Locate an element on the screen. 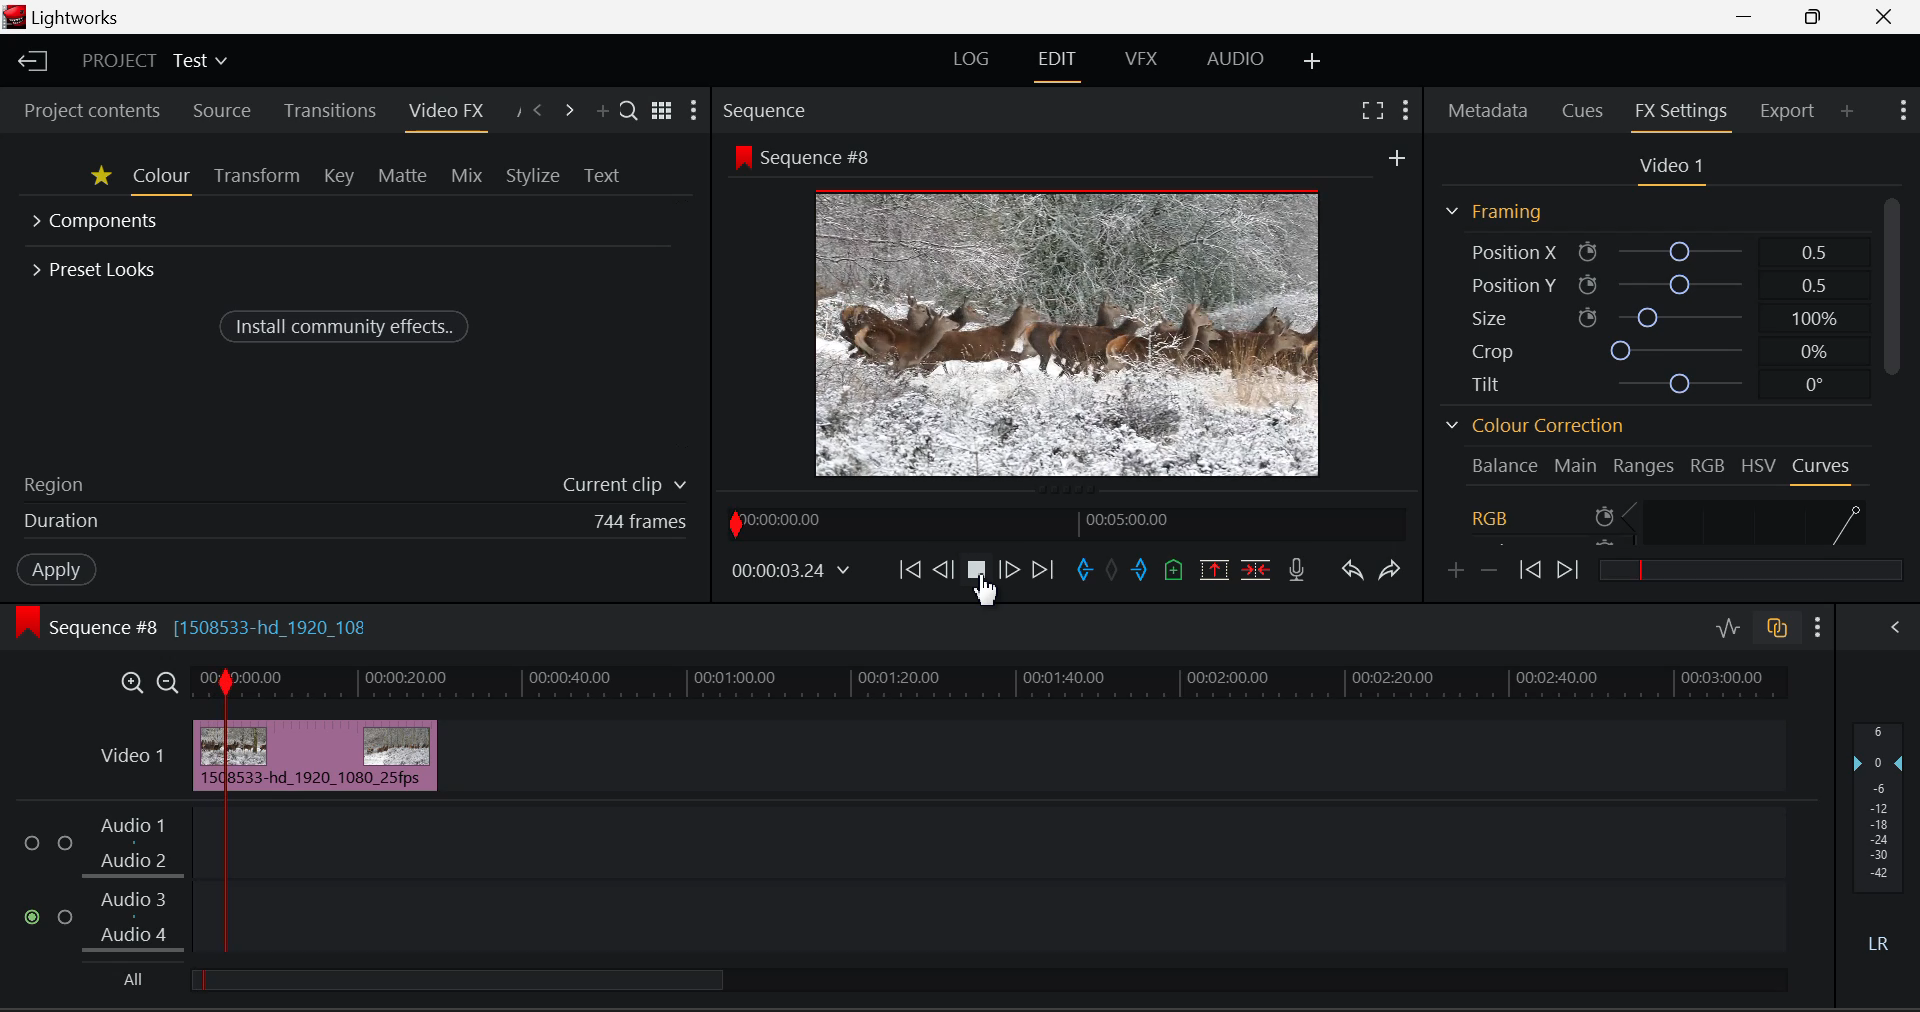  Go Back is located at coordinates (943, 568).